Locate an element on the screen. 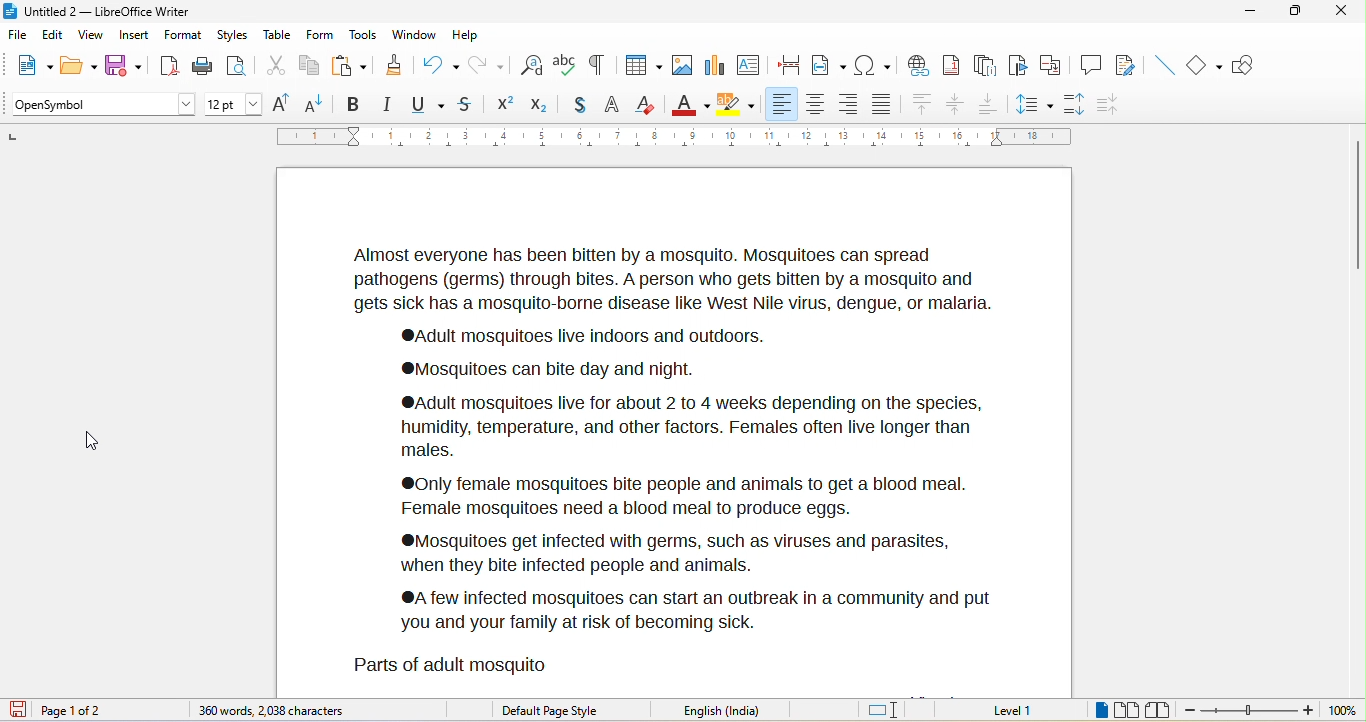 This screenshot has width=1366, height=722. insert line is located at coordinates (1167, 65).